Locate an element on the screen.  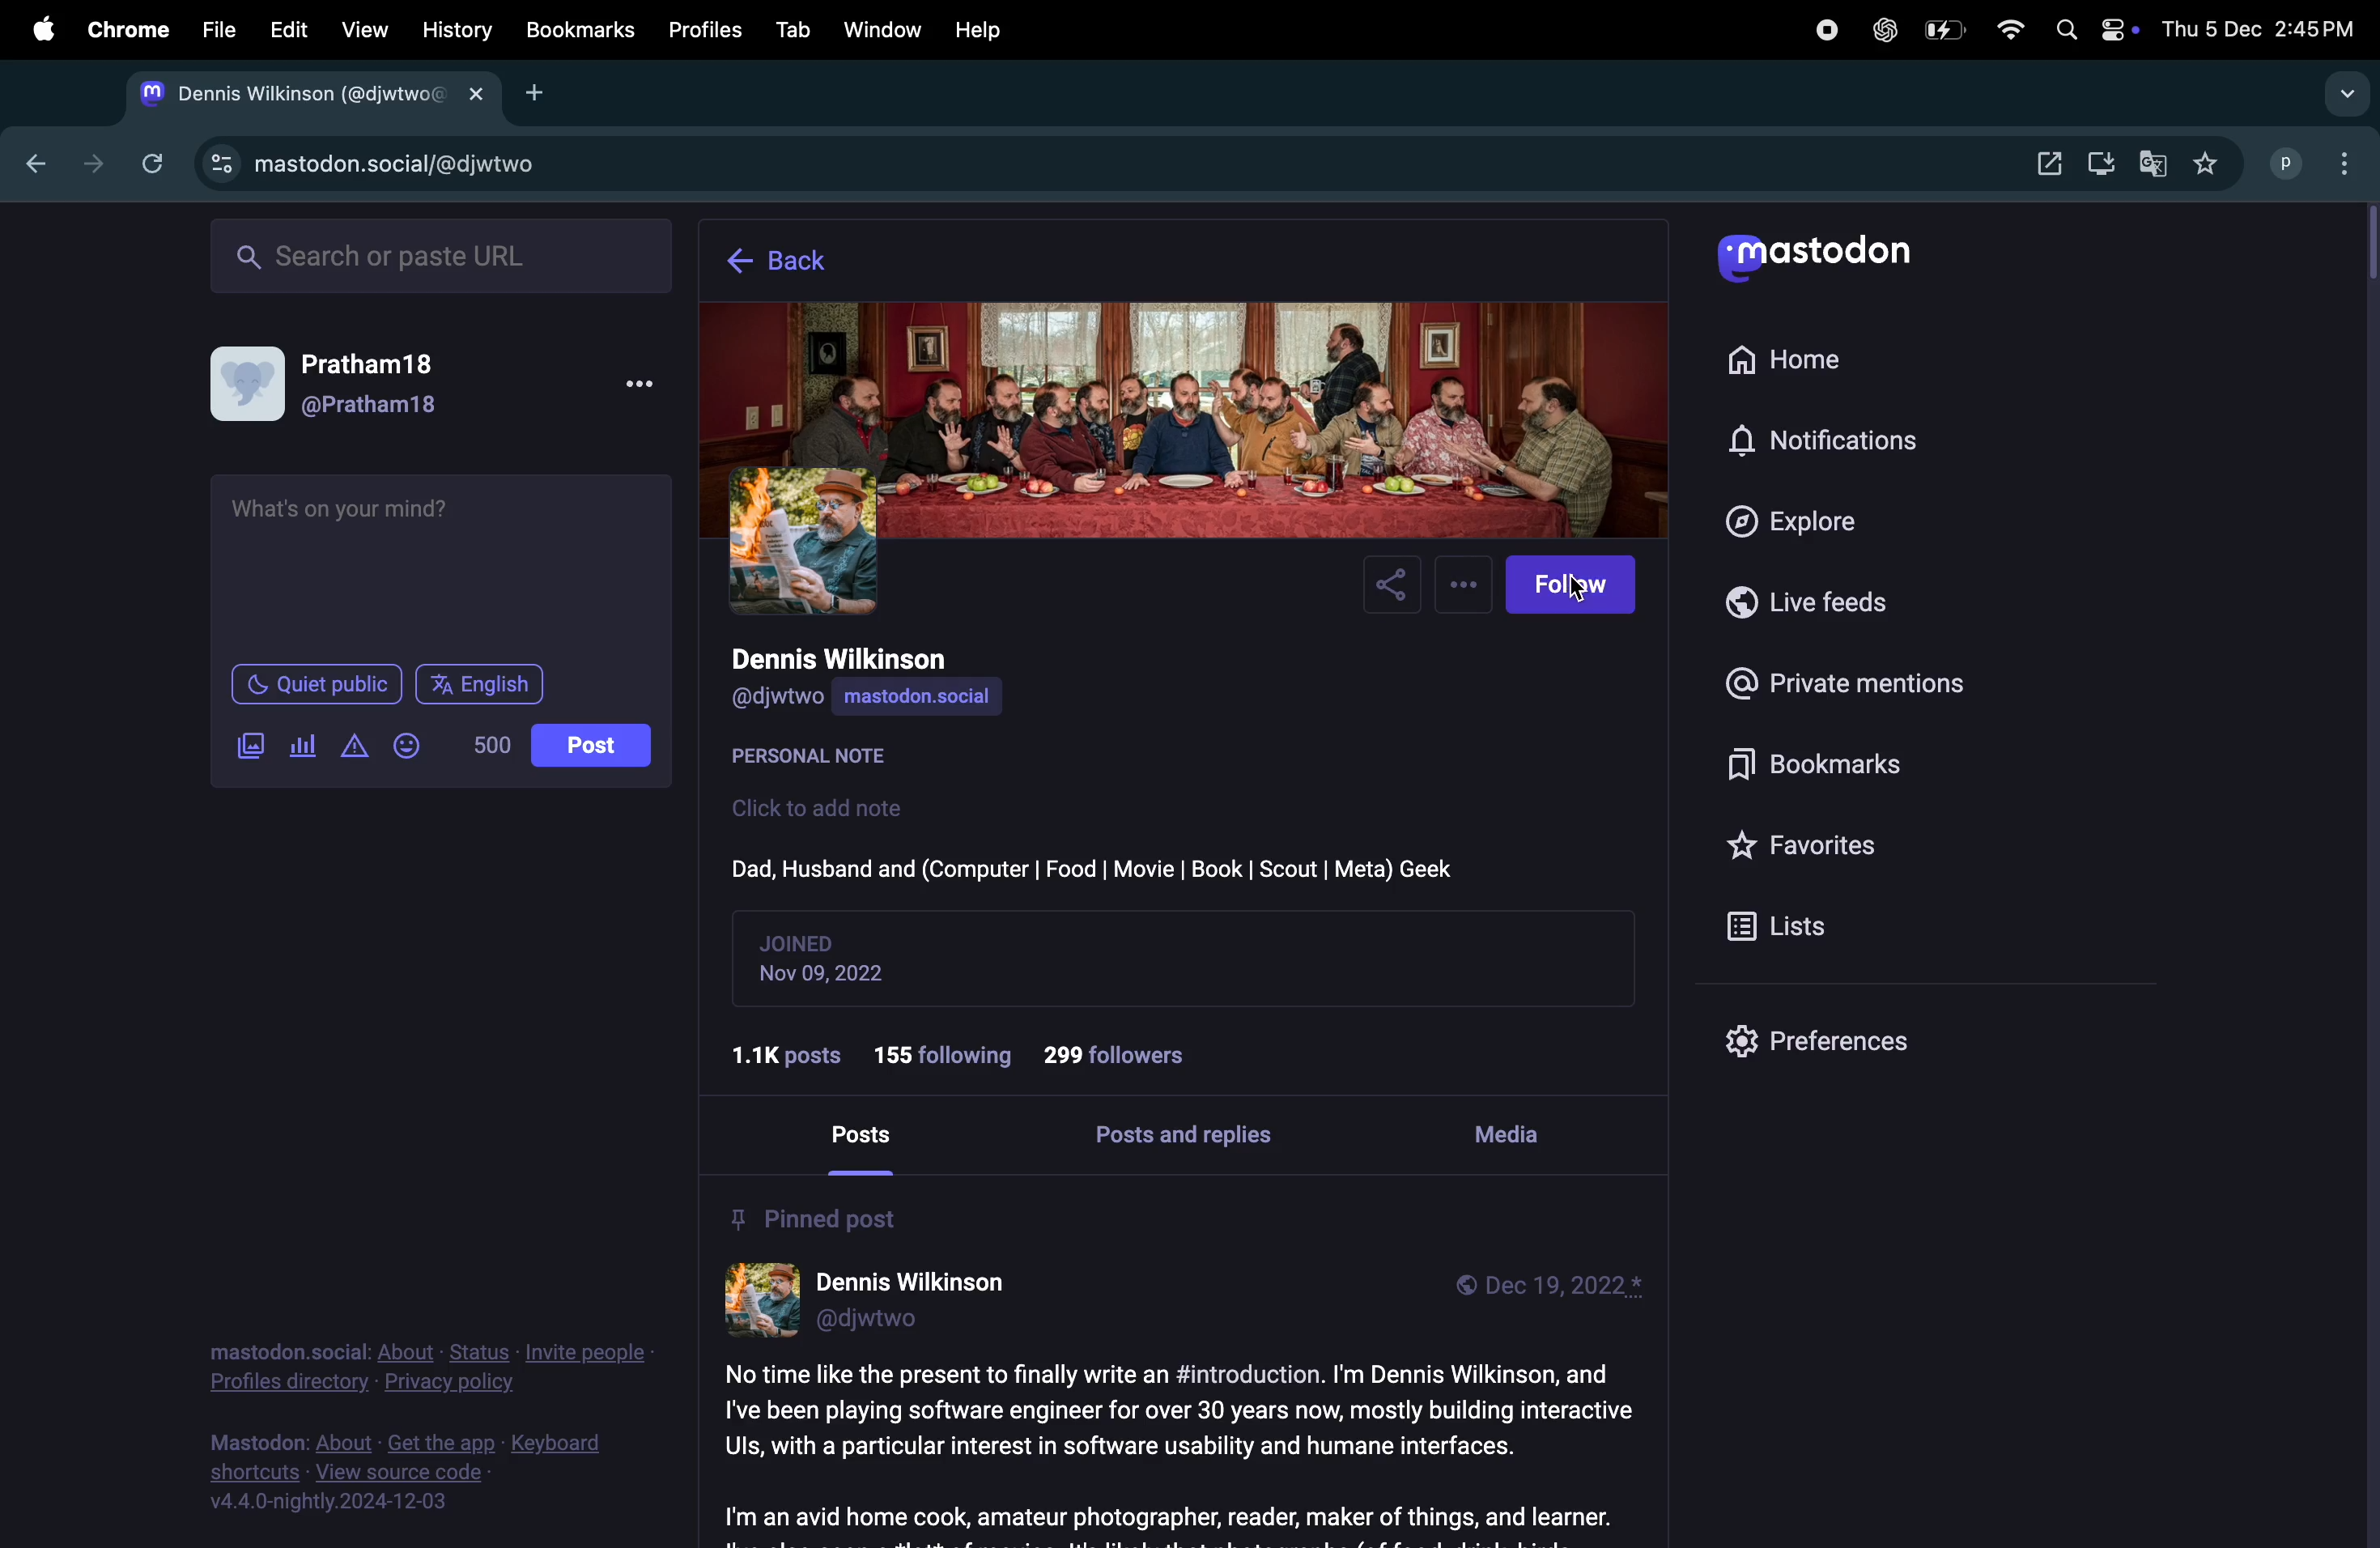
userid is located at coordinates (781, 700).